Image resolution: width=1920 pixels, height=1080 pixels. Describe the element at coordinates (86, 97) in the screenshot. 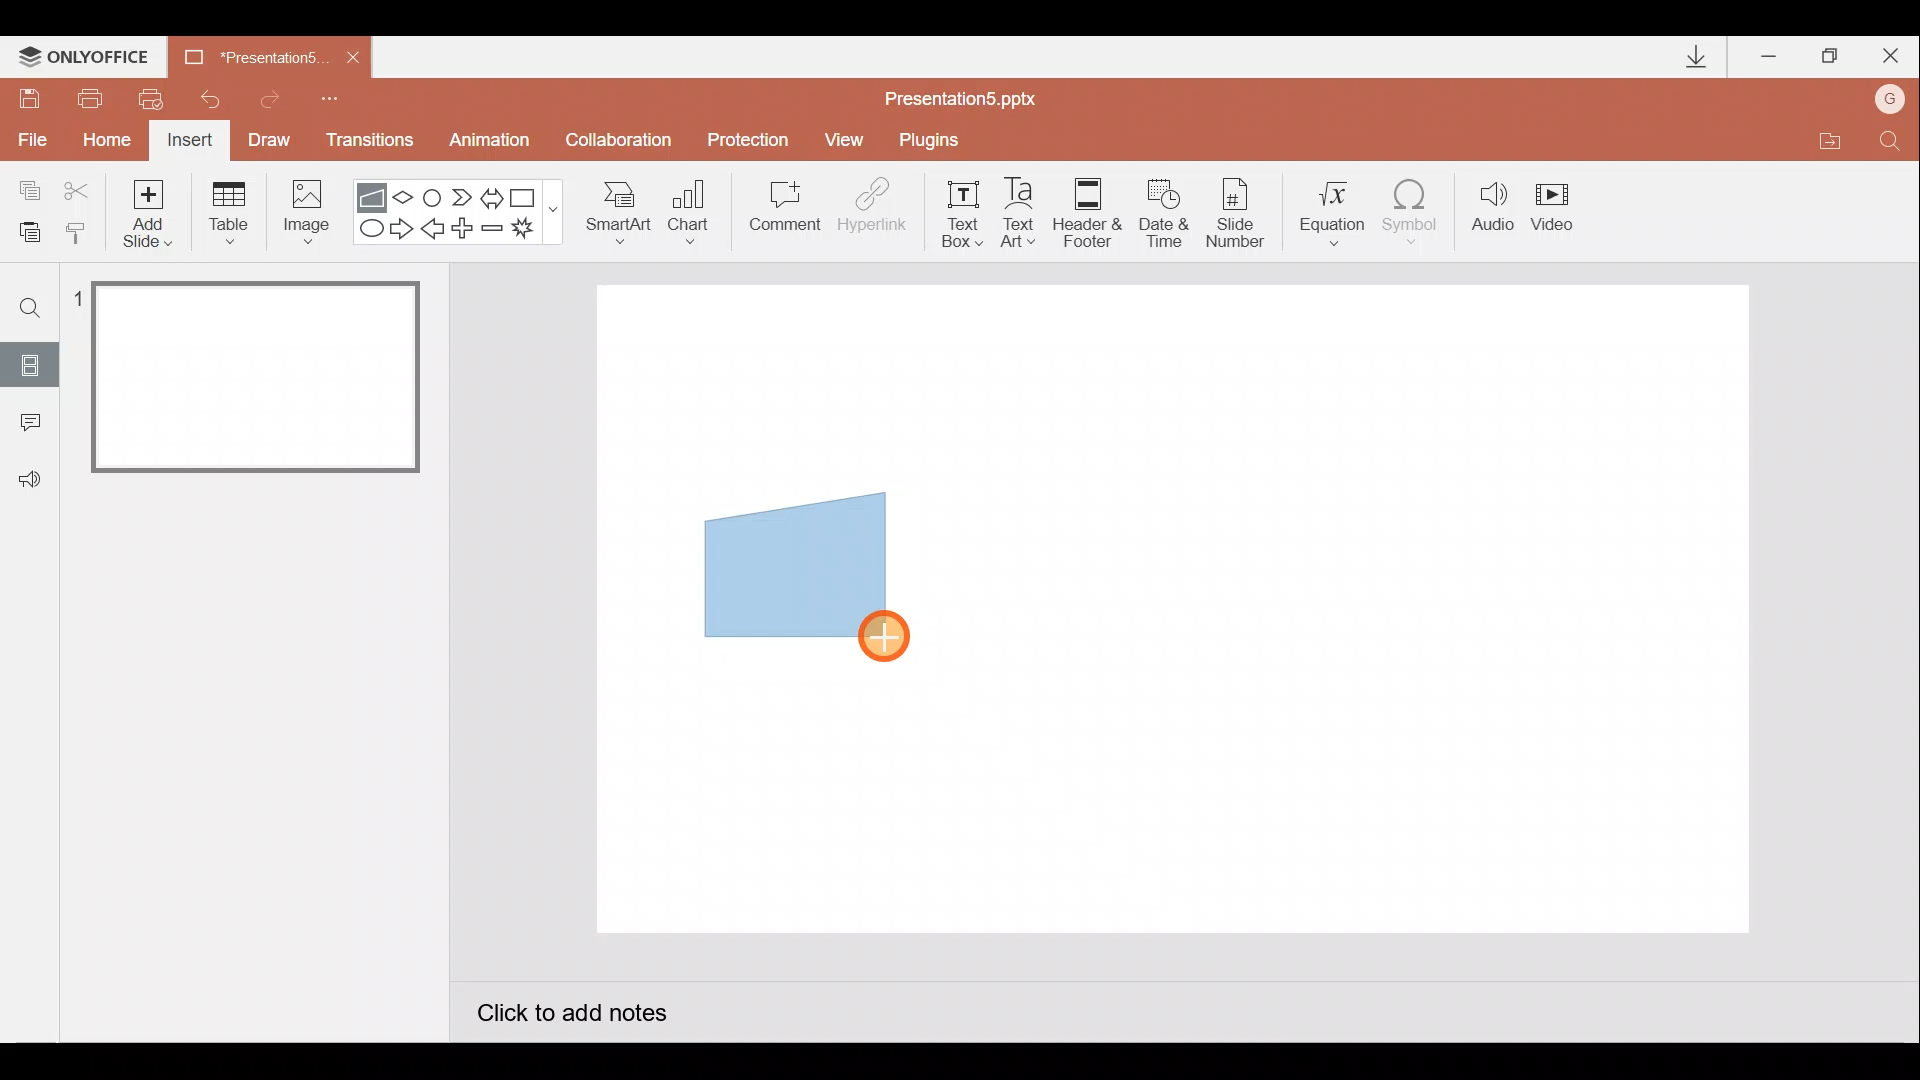

I see `Print file` at that location.